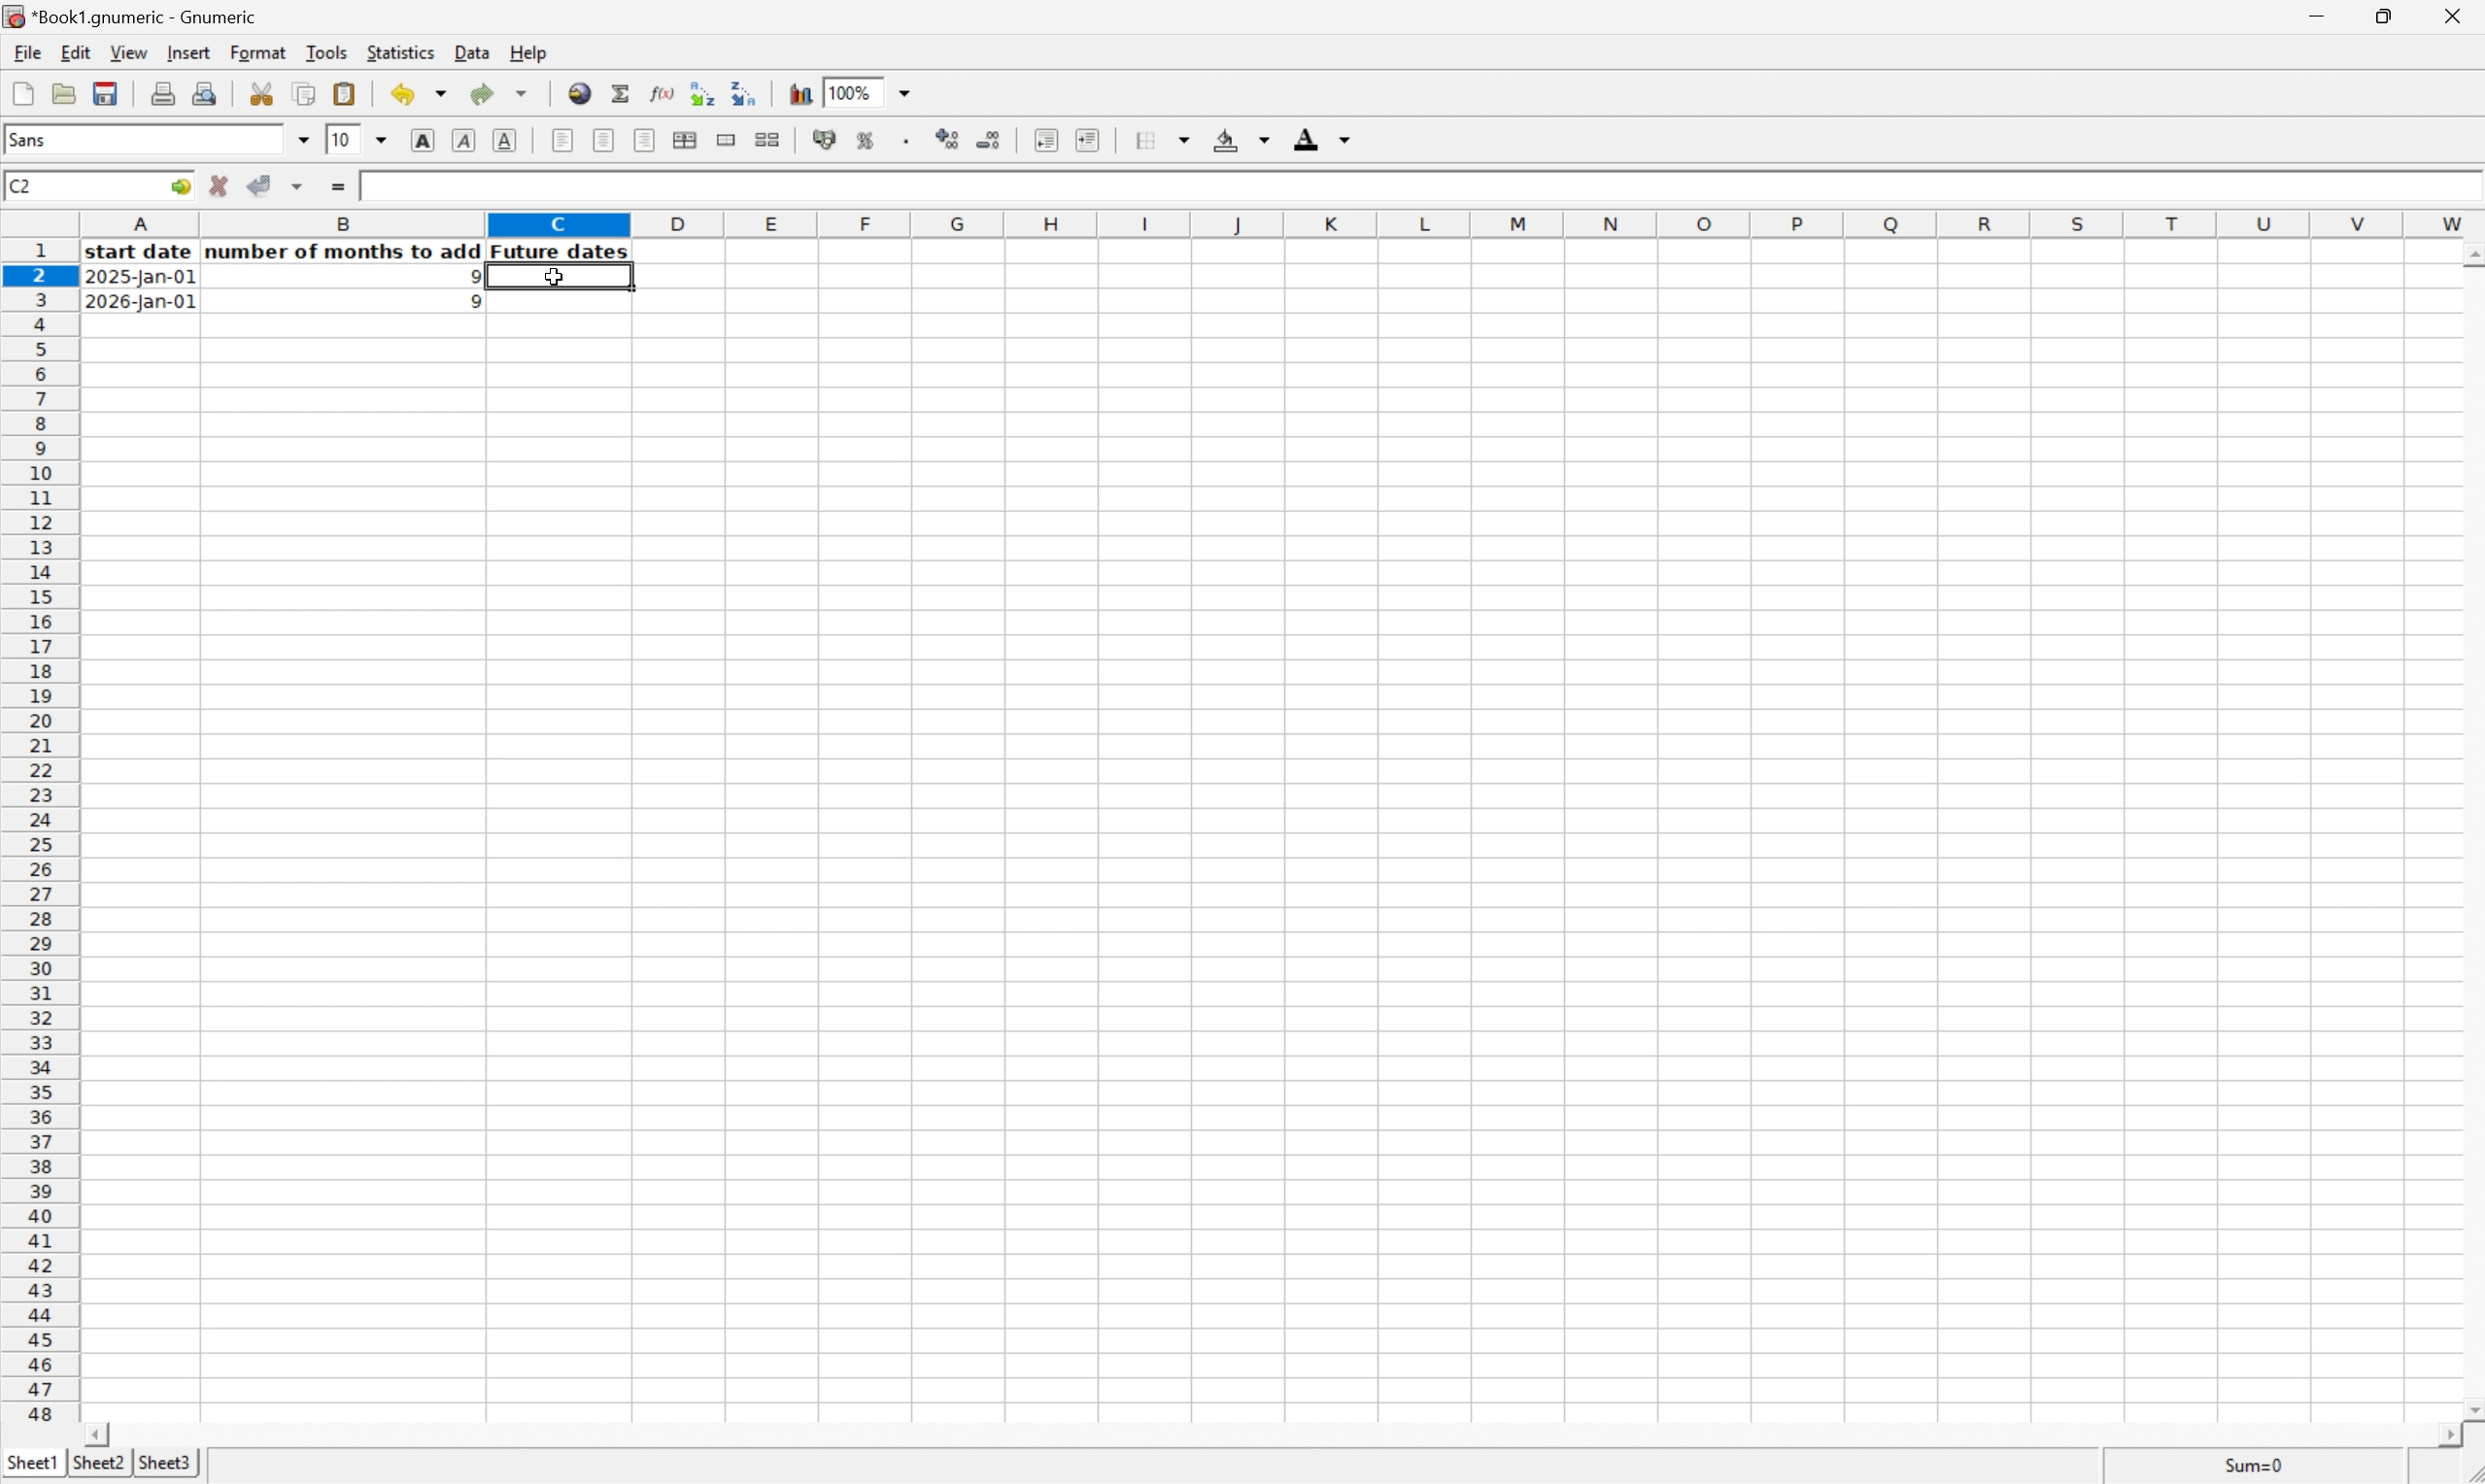 This screenshot has width=2485, height=1484. I want to click on Merge a range of cells, so click(722, 138).